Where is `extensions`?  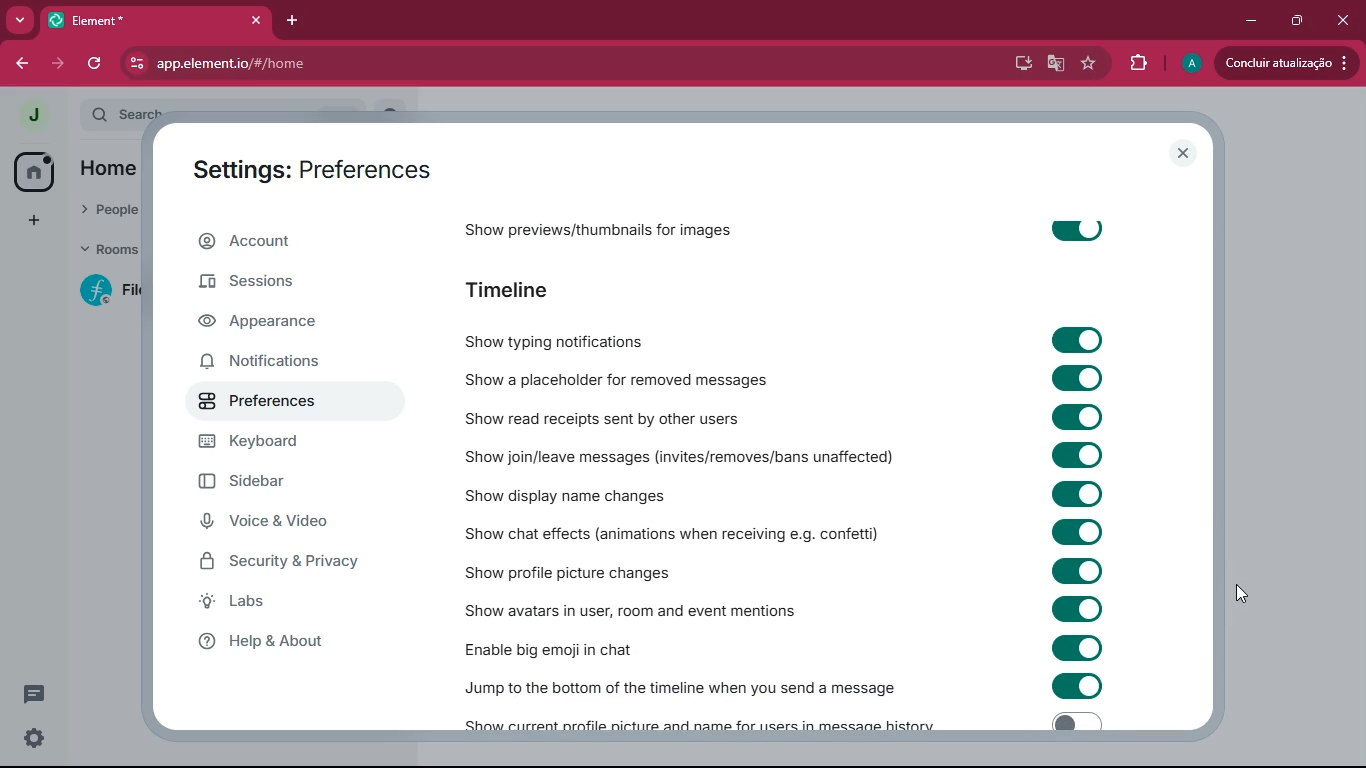
extensions is located at coordinates (1139, 64).